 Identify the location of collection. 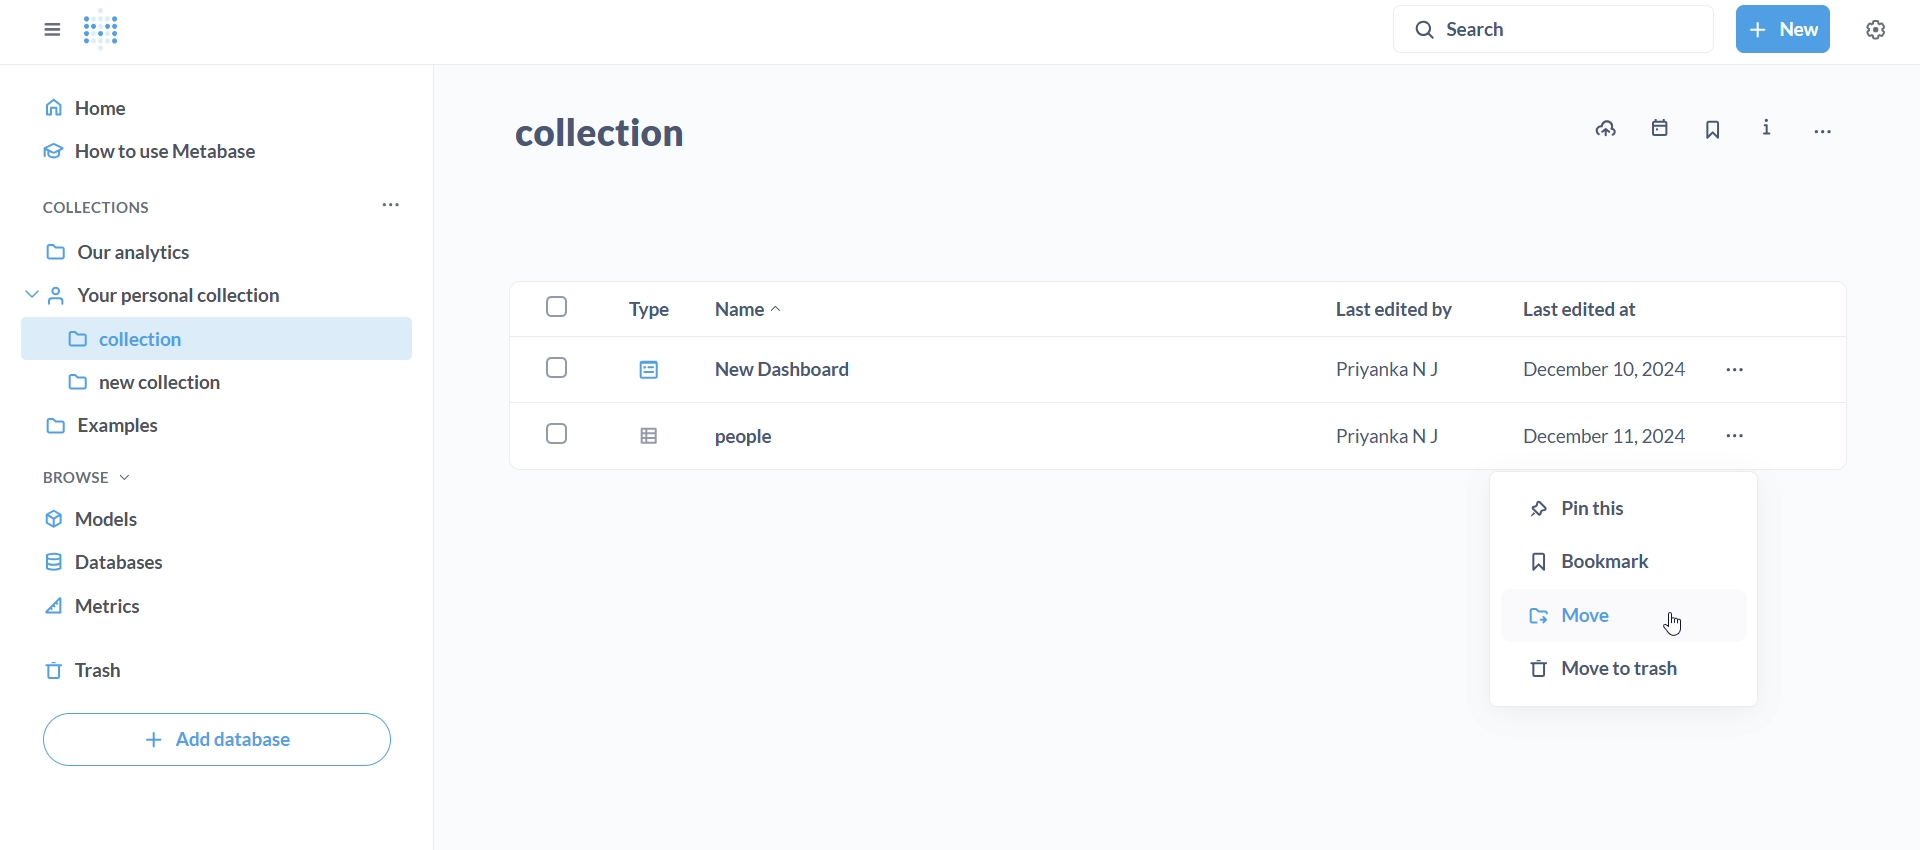
(613, 137).